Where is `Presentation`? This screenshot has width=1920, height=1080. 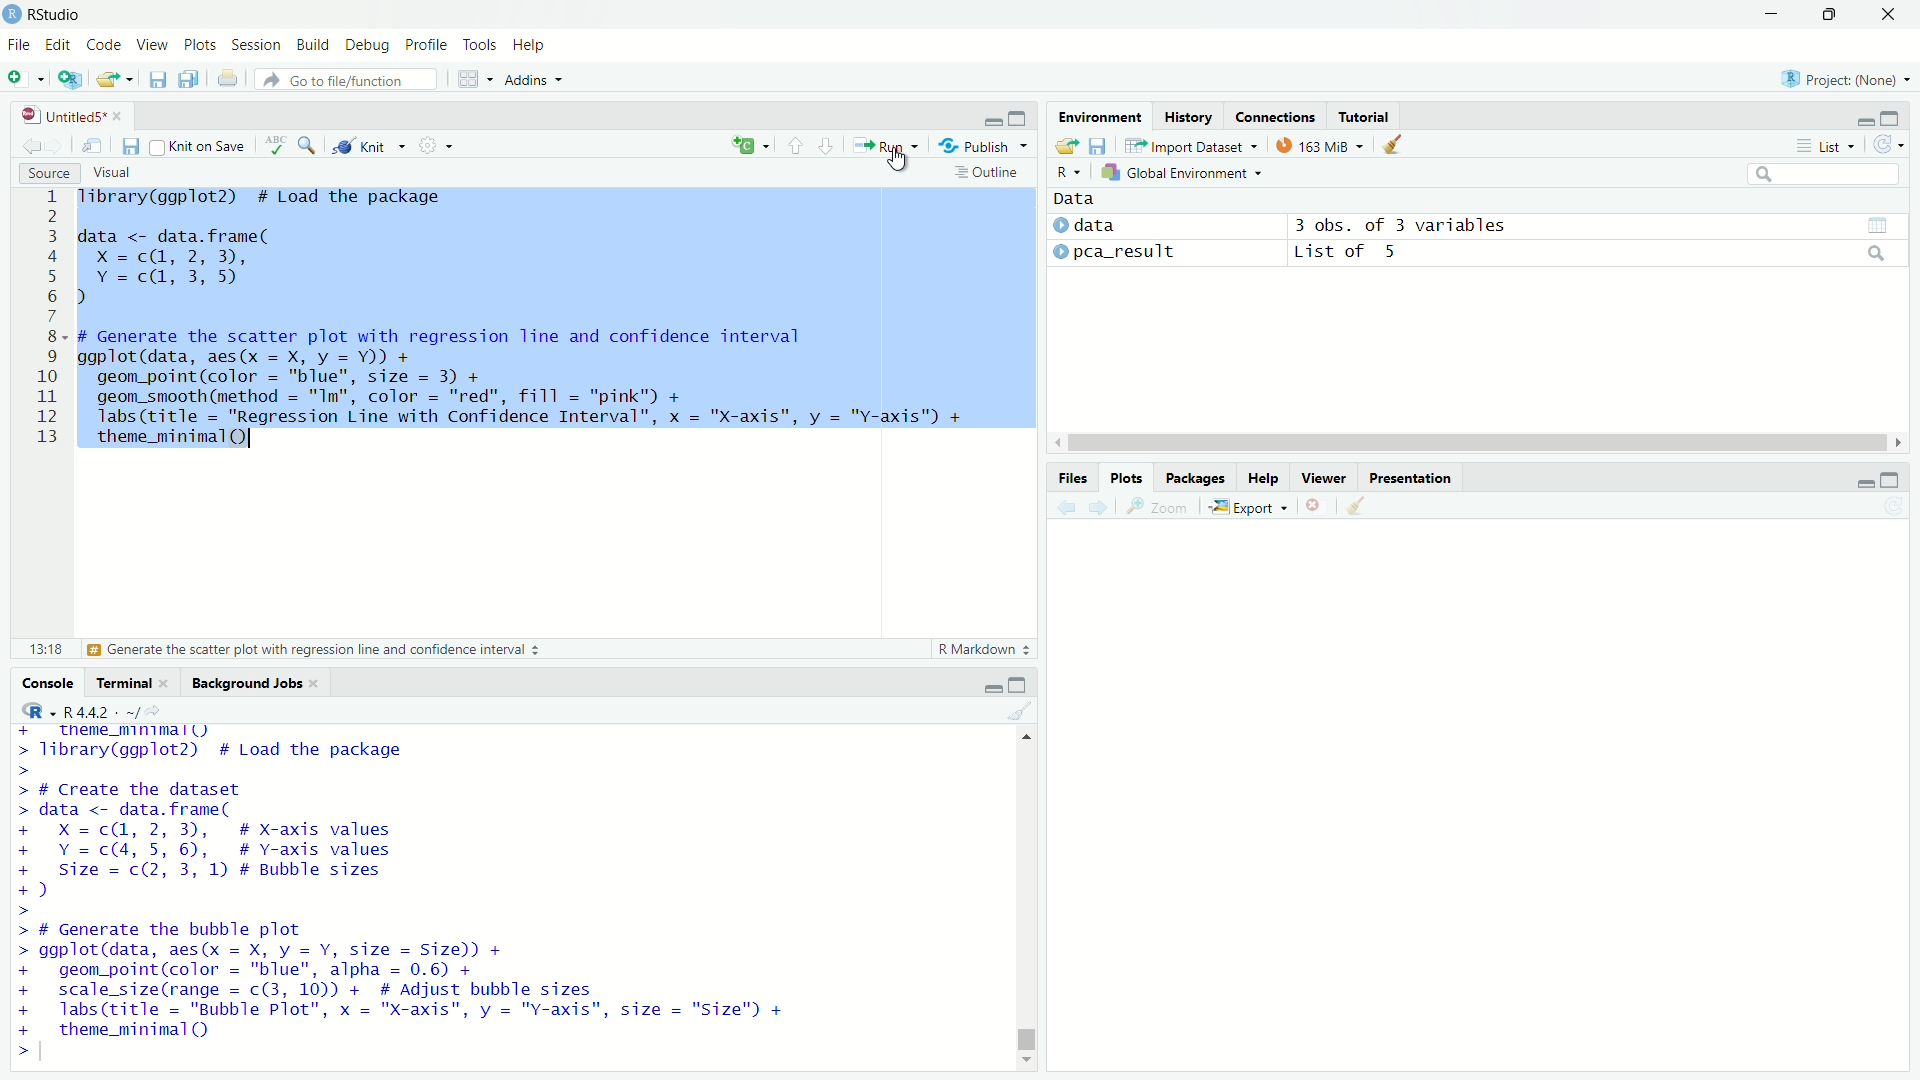 Presentation is located at coordinates (1410, 478).